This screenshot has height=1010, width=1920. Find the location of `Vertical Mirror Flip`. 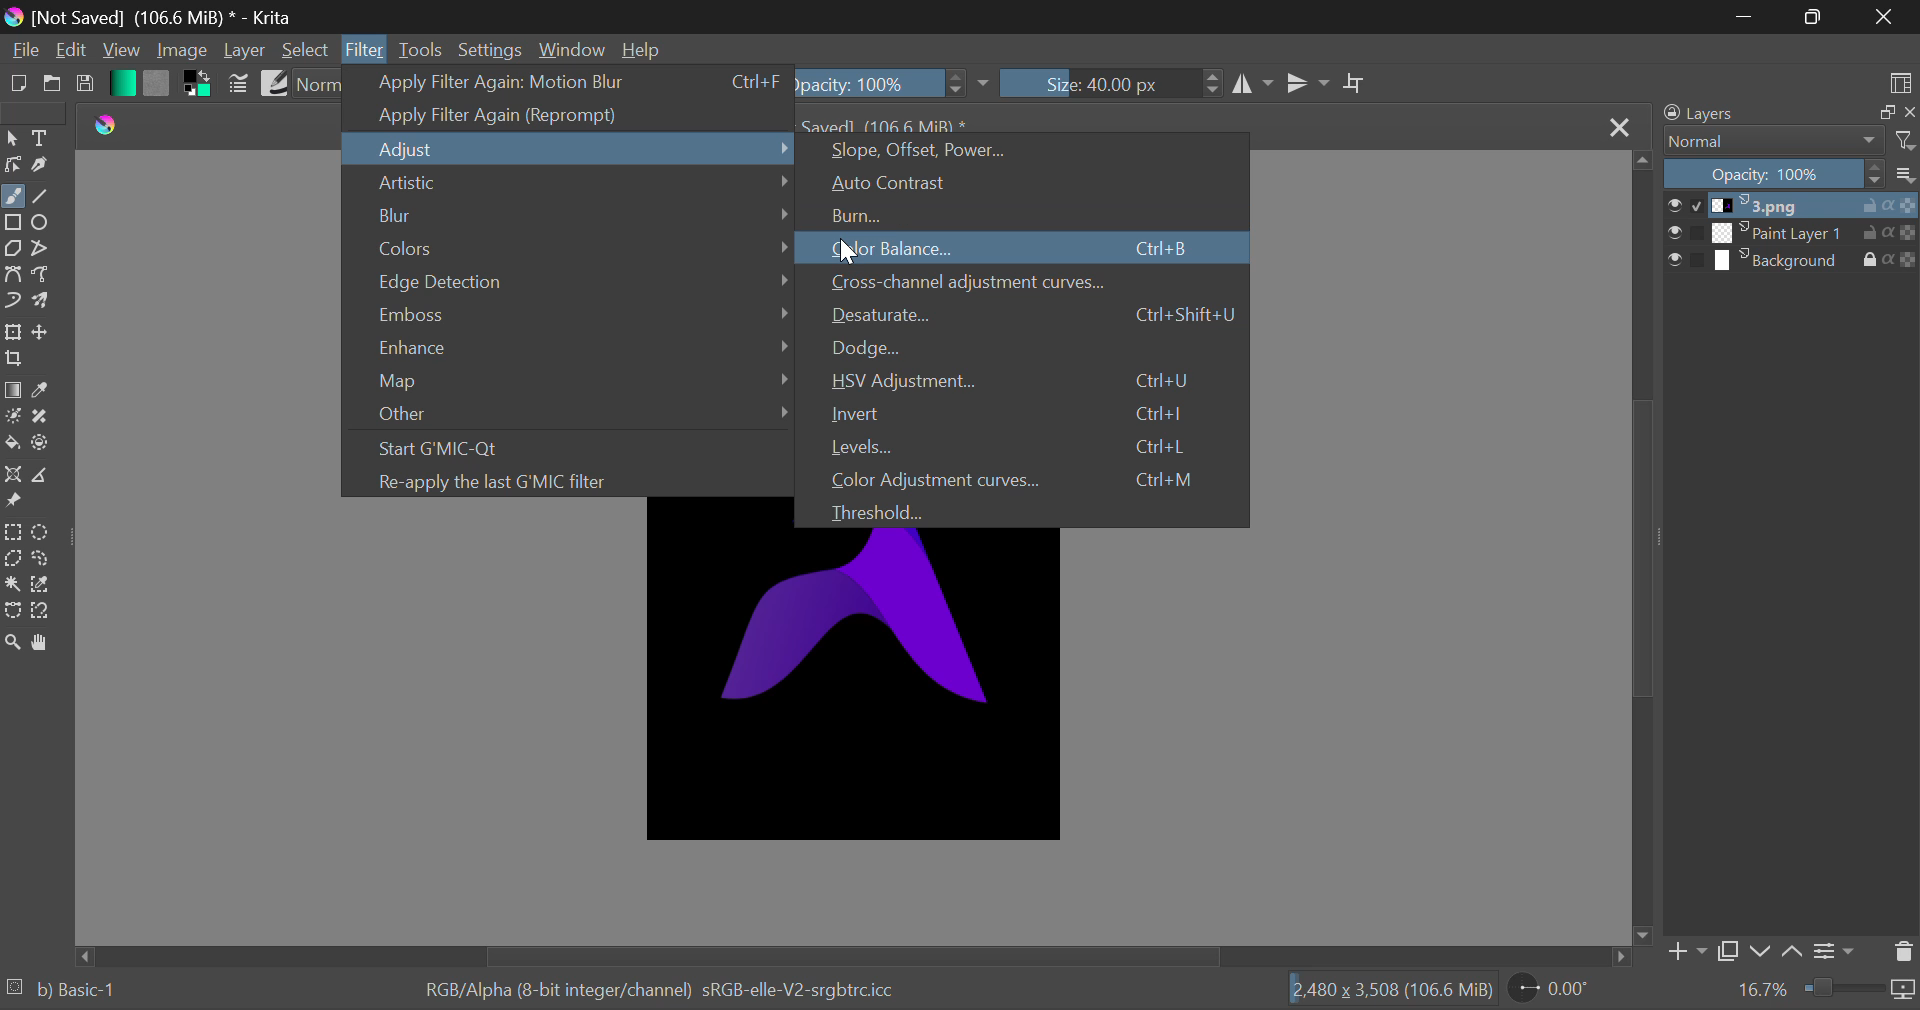

Vertical Mirror Flip is located at coordinates (1253, 82).